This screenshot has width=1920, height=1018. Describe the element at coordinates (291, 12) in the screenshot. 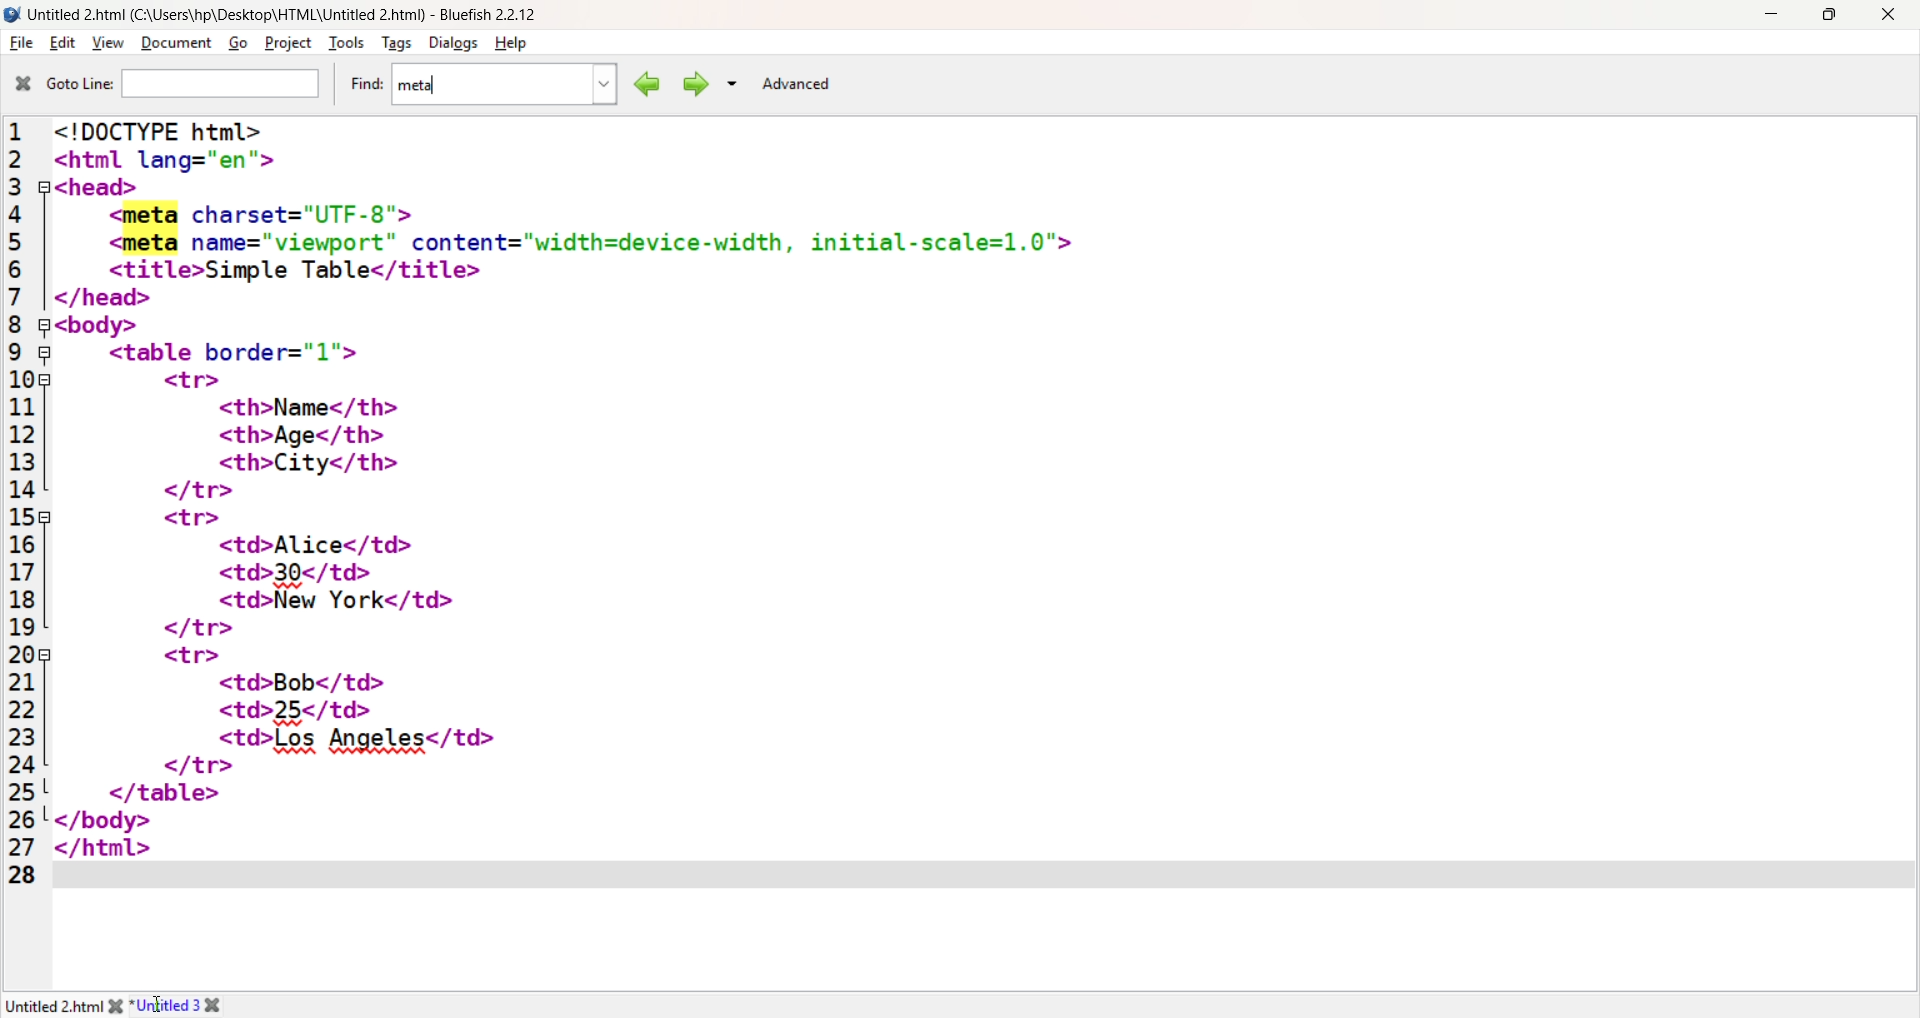

I see `Untitled 2.html (C:\Users\hp\Desktop\HTML\Untitled 2.html) - Bluefish 2.2.12` at that location.